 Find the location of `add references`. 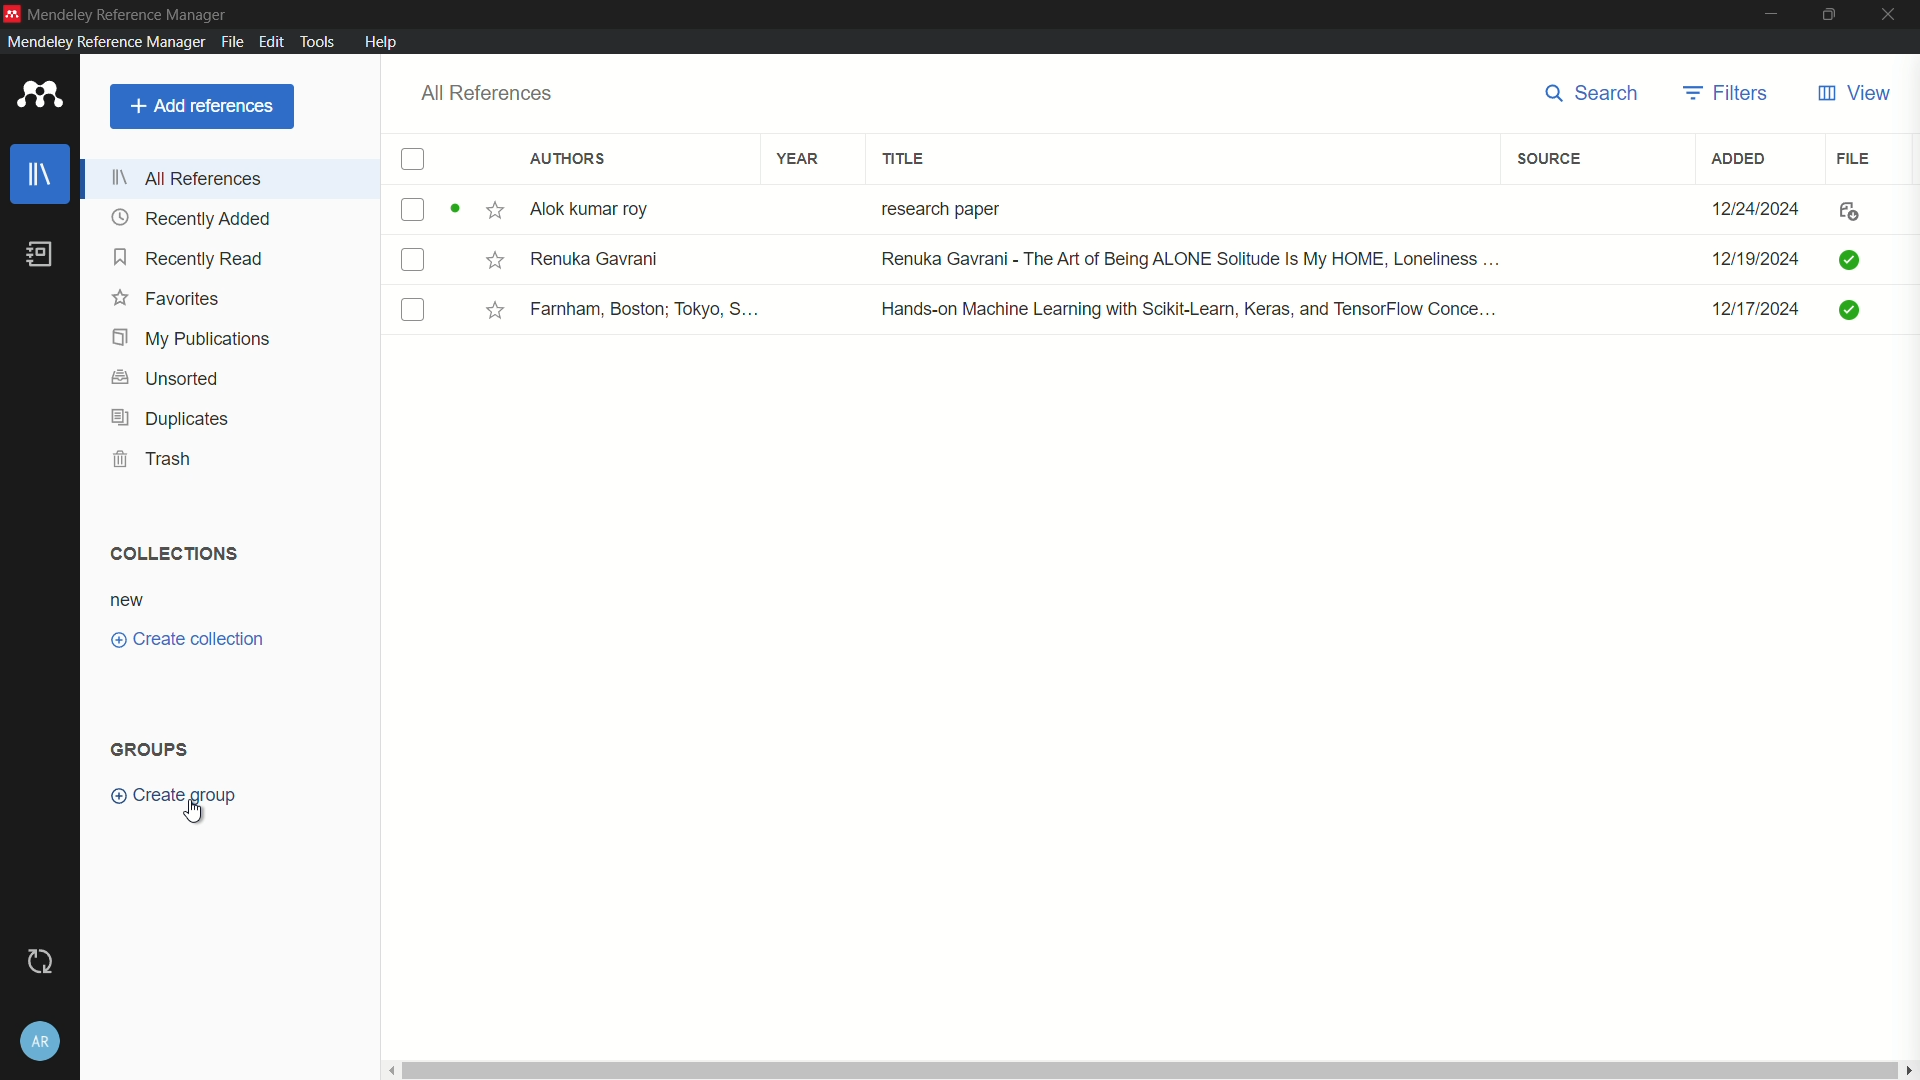

add references is located at coordinates (202, 106).